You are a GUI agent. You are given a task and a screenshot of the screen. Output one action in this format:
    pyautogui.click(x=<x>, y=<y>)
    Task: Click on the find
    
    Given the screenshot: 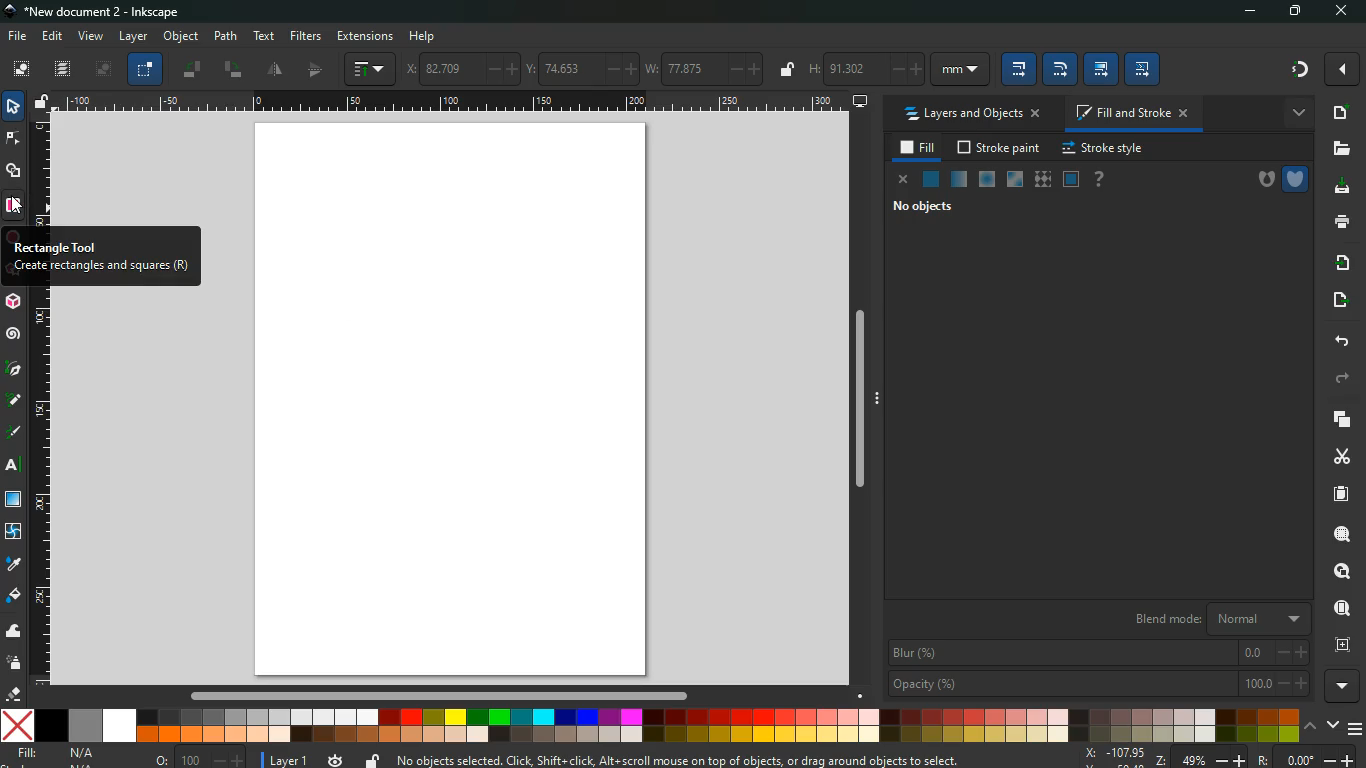 What is the action you would take?
    pyautogui.click(x=1338, y=607)
    